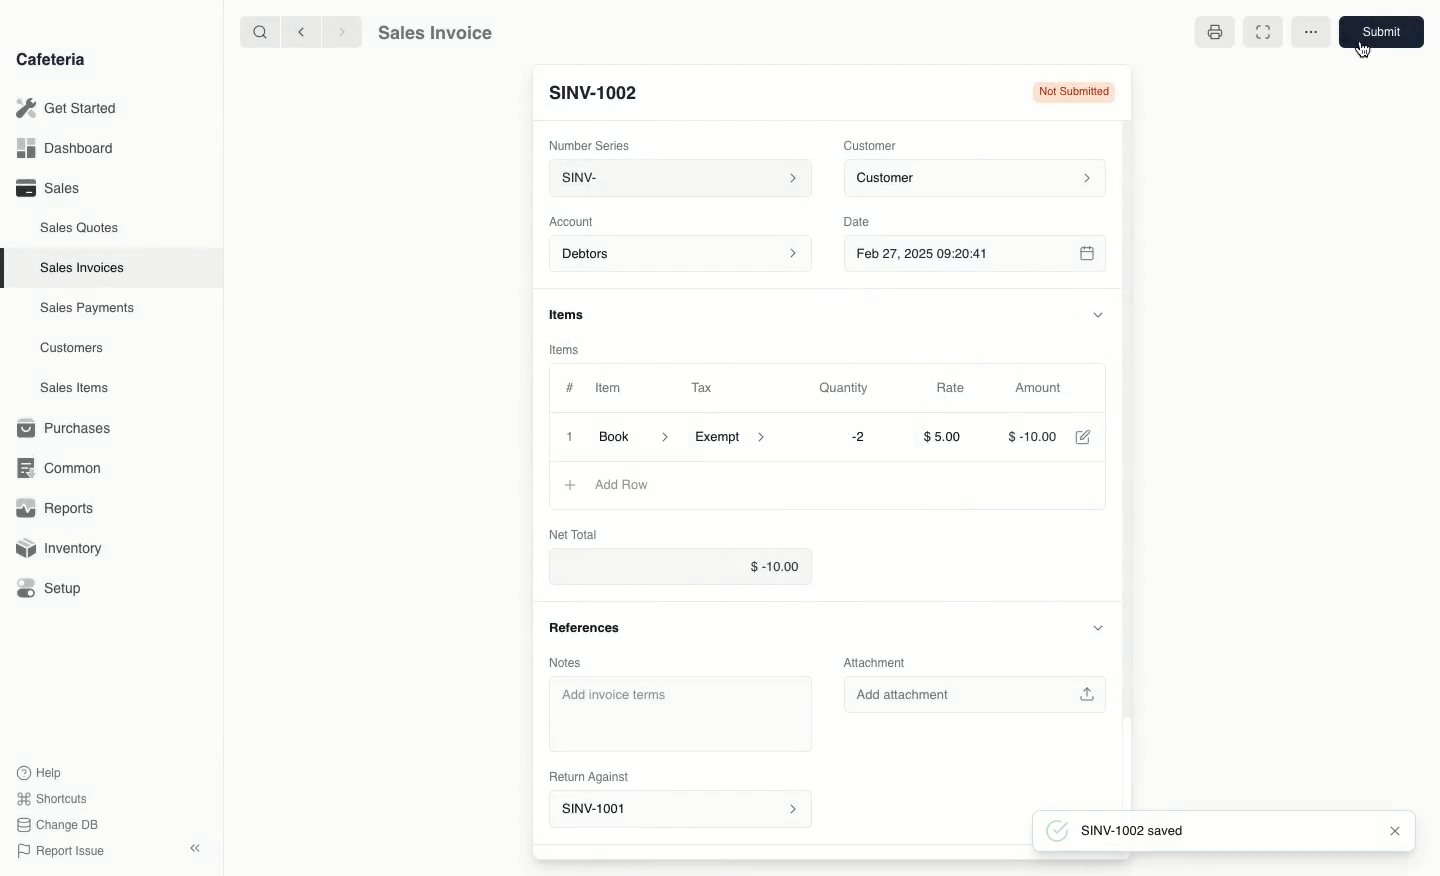  I want to click on $5.00, so click(949, 436).